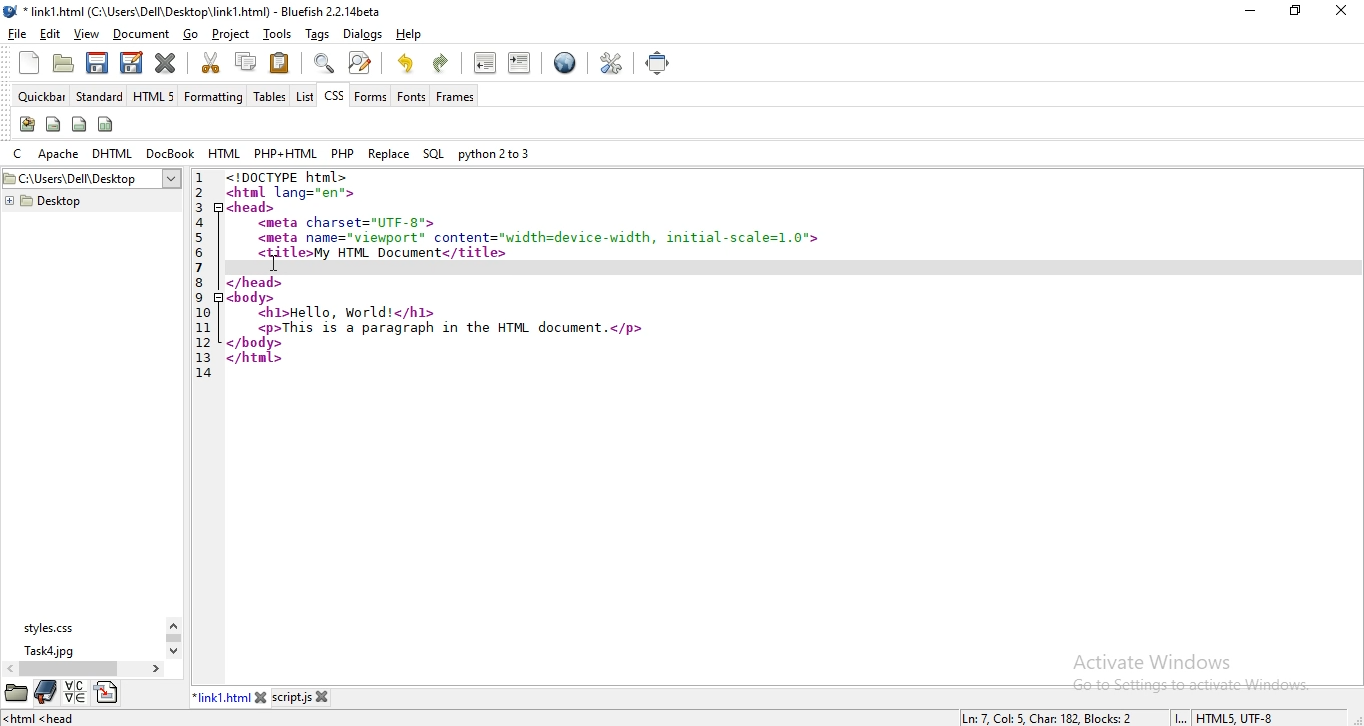 This screenshot has height=726, width=1364. Describe the element at coordinates (43, 201) in the screenshot. I see `desktop` at that location.